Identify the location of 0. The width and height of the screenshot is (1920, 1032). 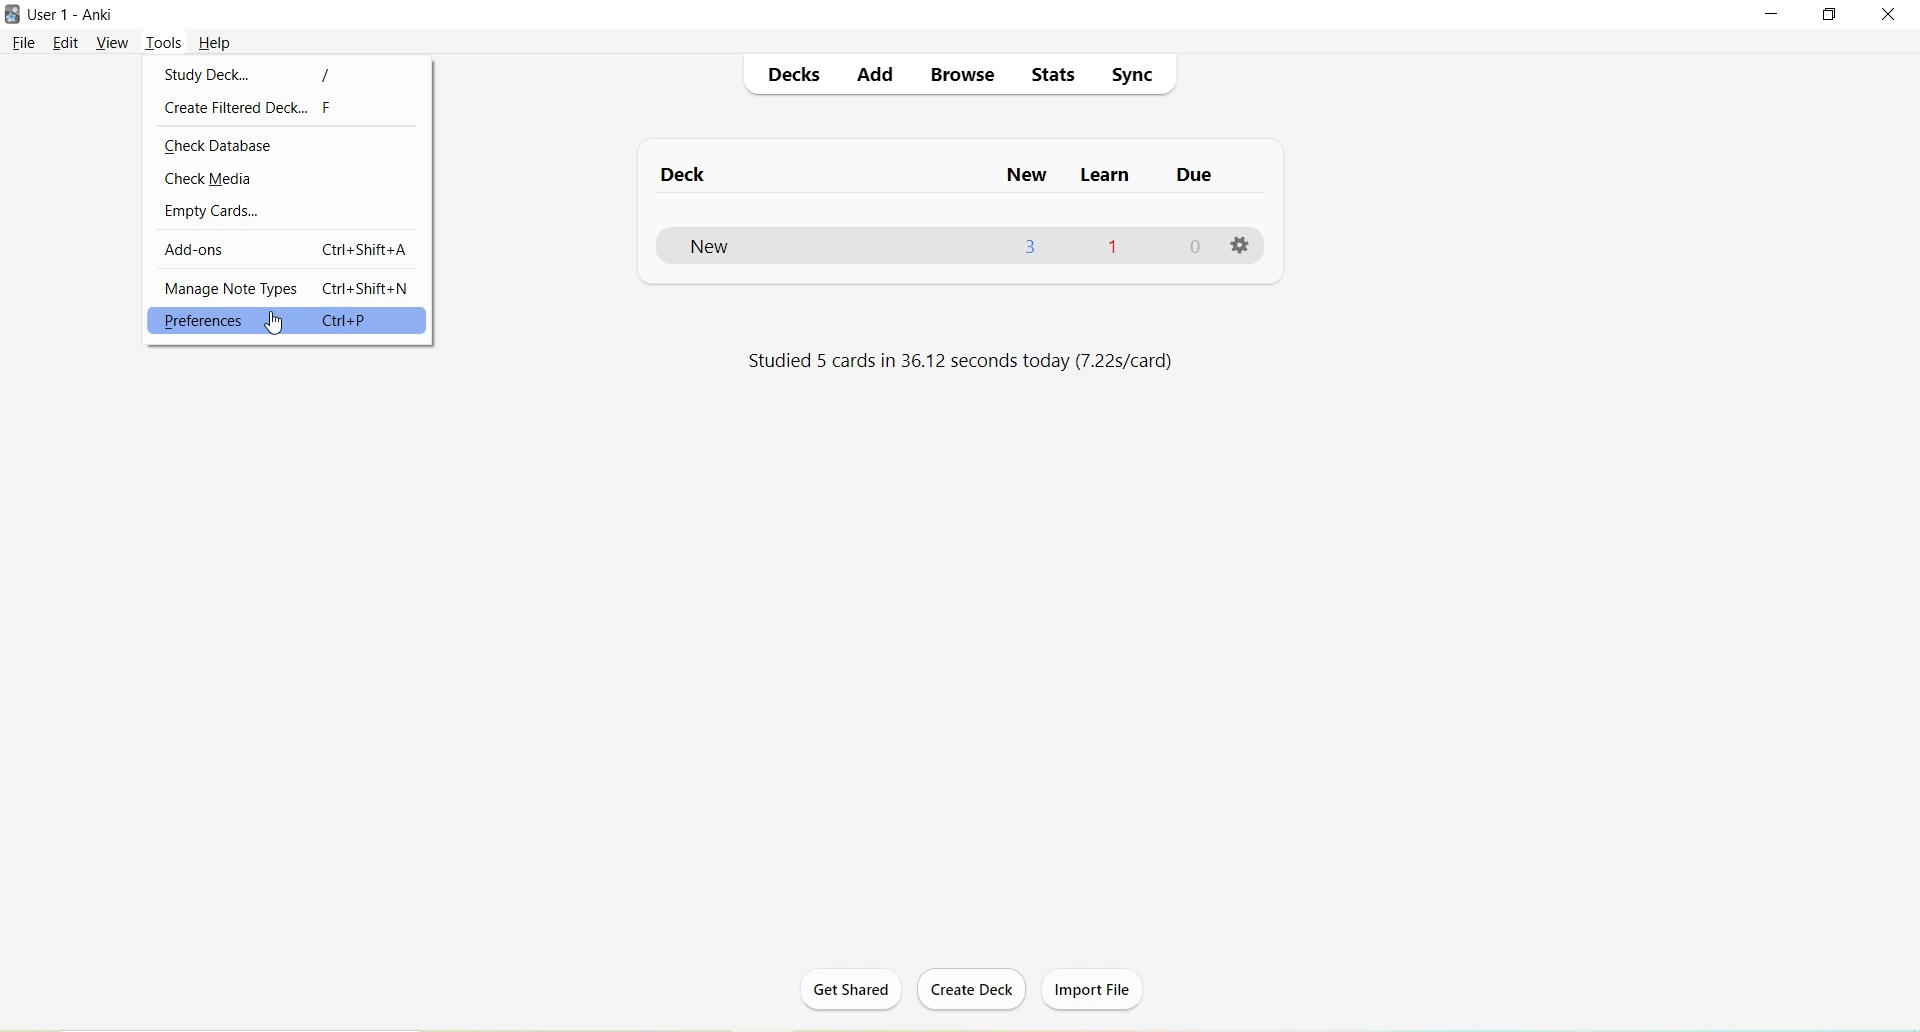
(1199, 247).